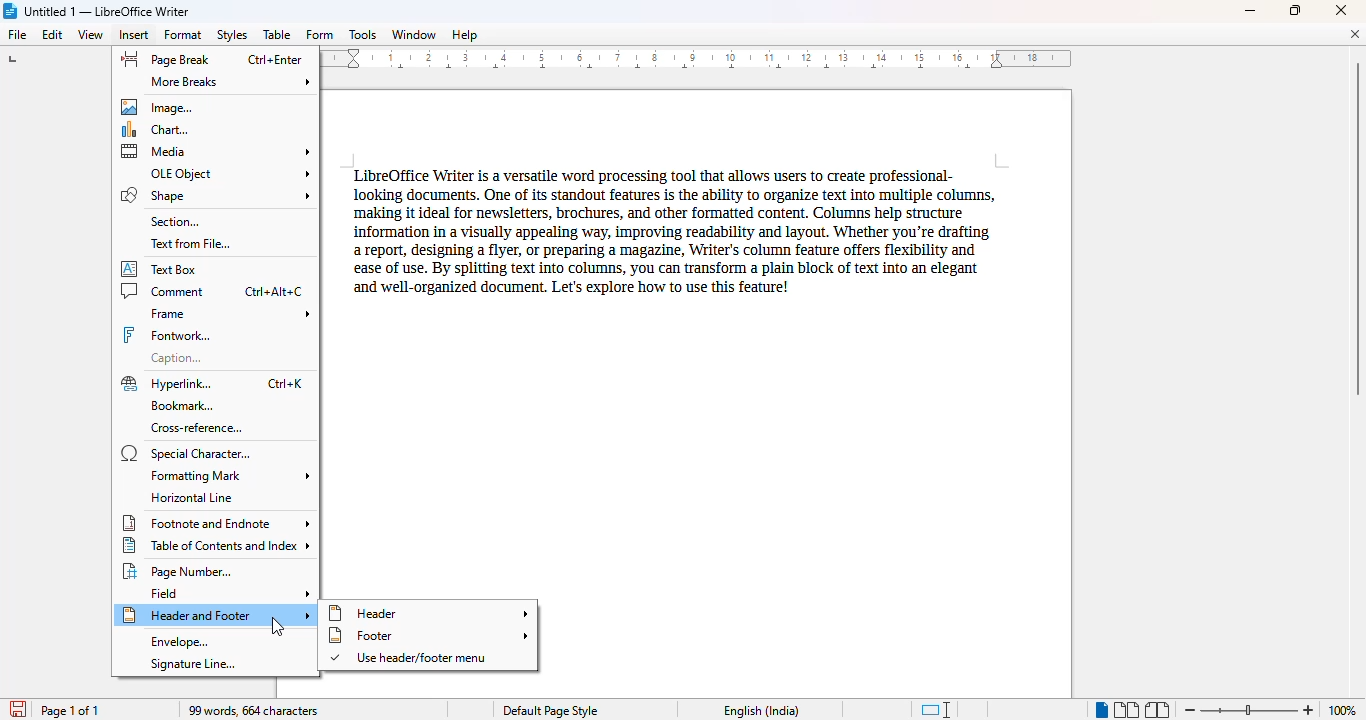  What do you see at coordinates (70, 710) in the screenshot?
I see `page 1 of 1` at bounding box center [70, 710].